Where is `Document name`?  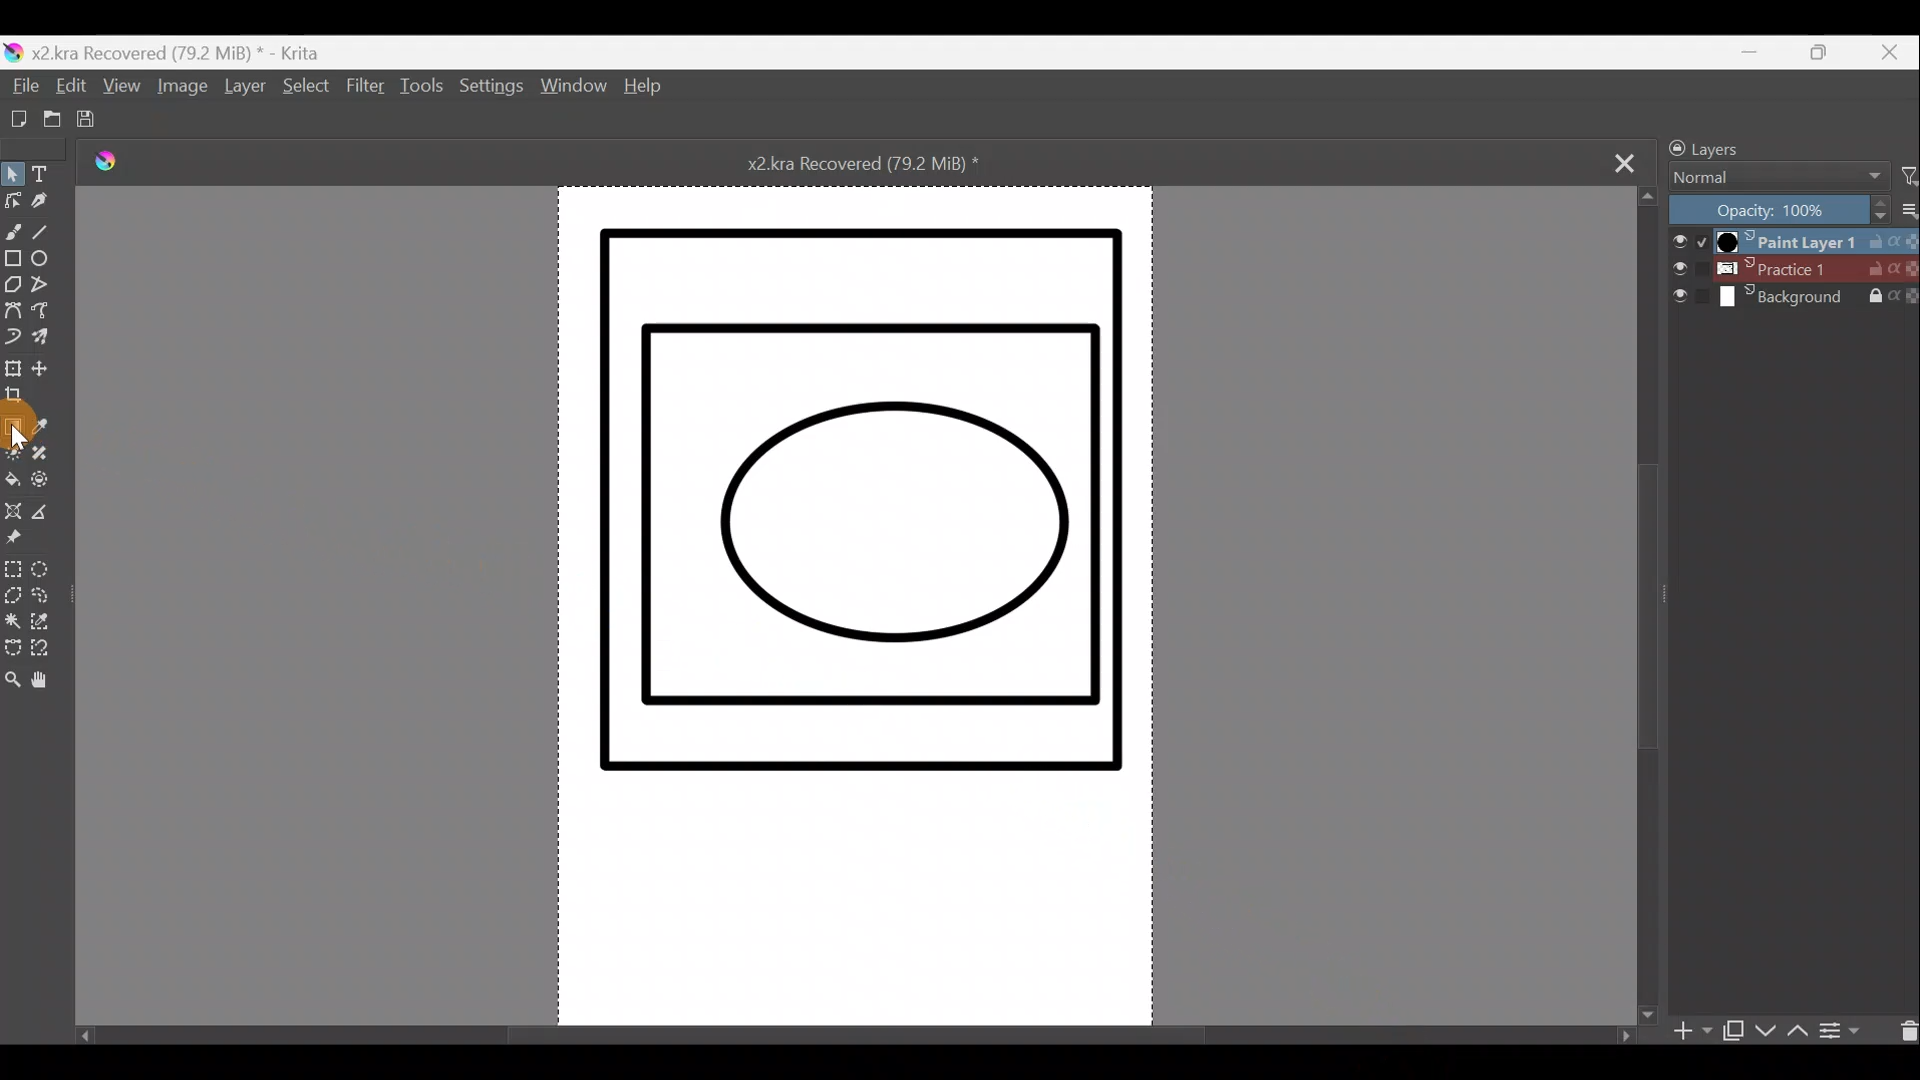 Document name is located at coordinates (174, 52).